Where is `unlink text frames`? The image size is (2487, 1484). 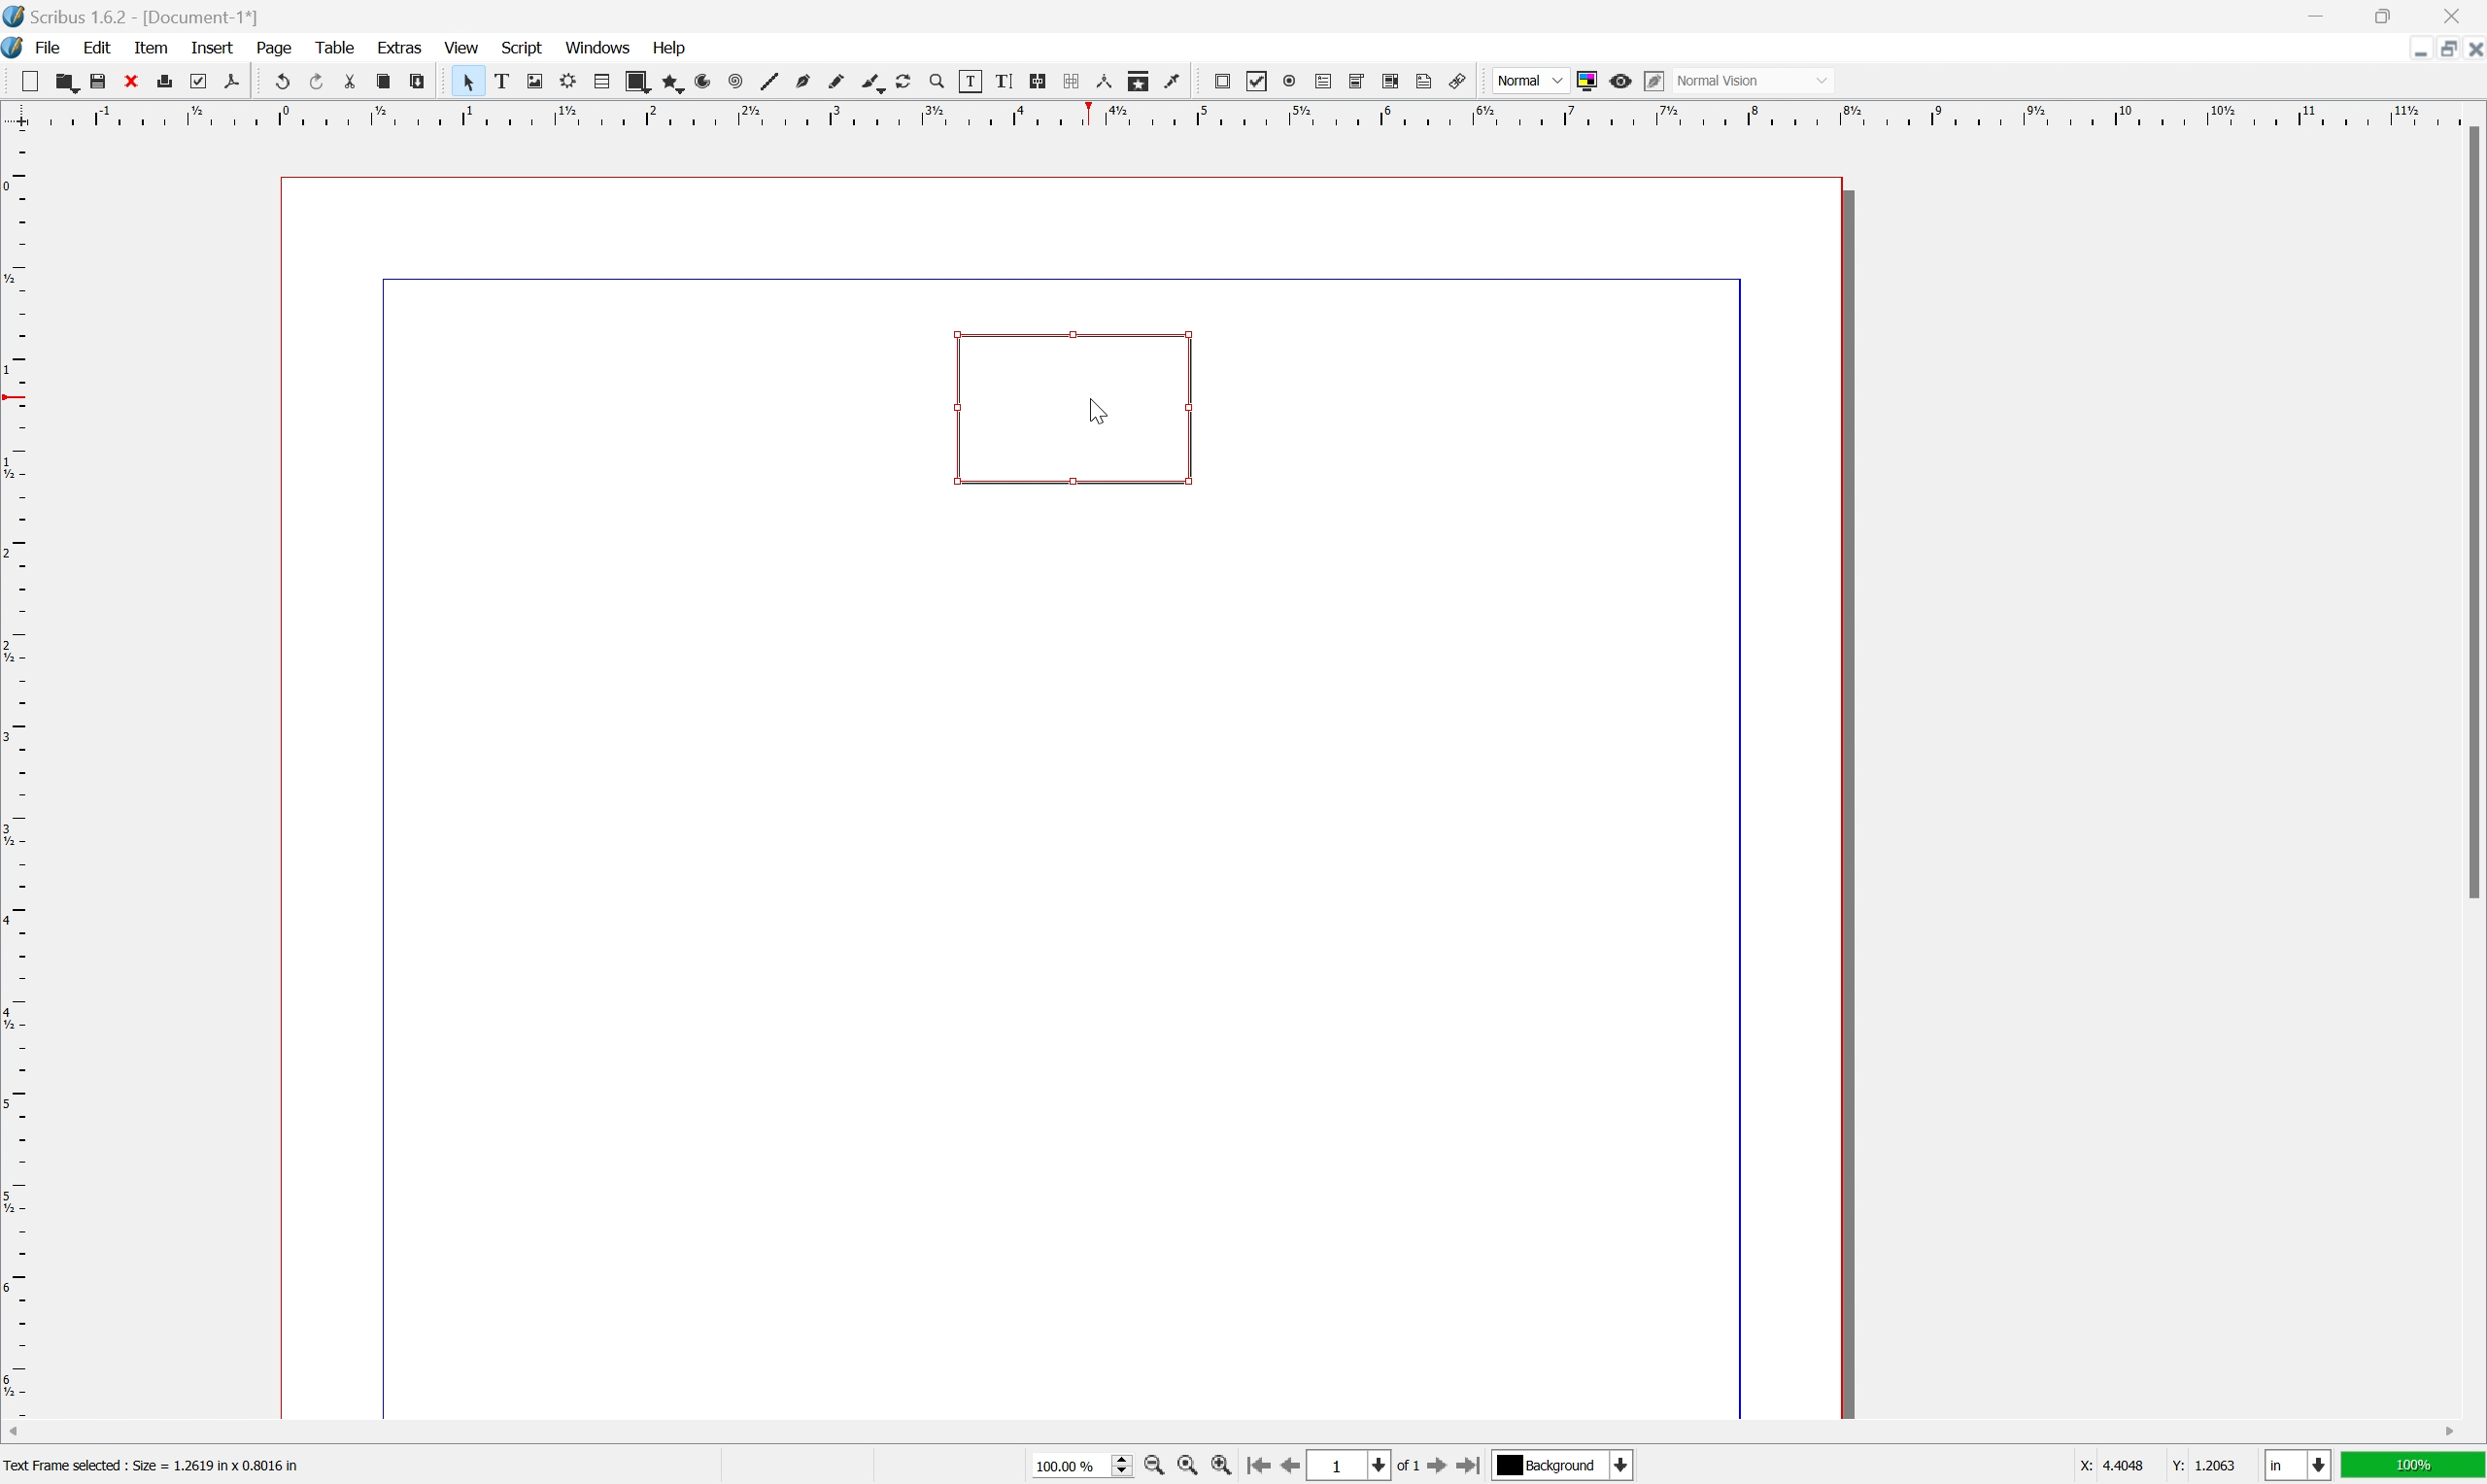
unlink text frames is located at coordinates (1070, 82).